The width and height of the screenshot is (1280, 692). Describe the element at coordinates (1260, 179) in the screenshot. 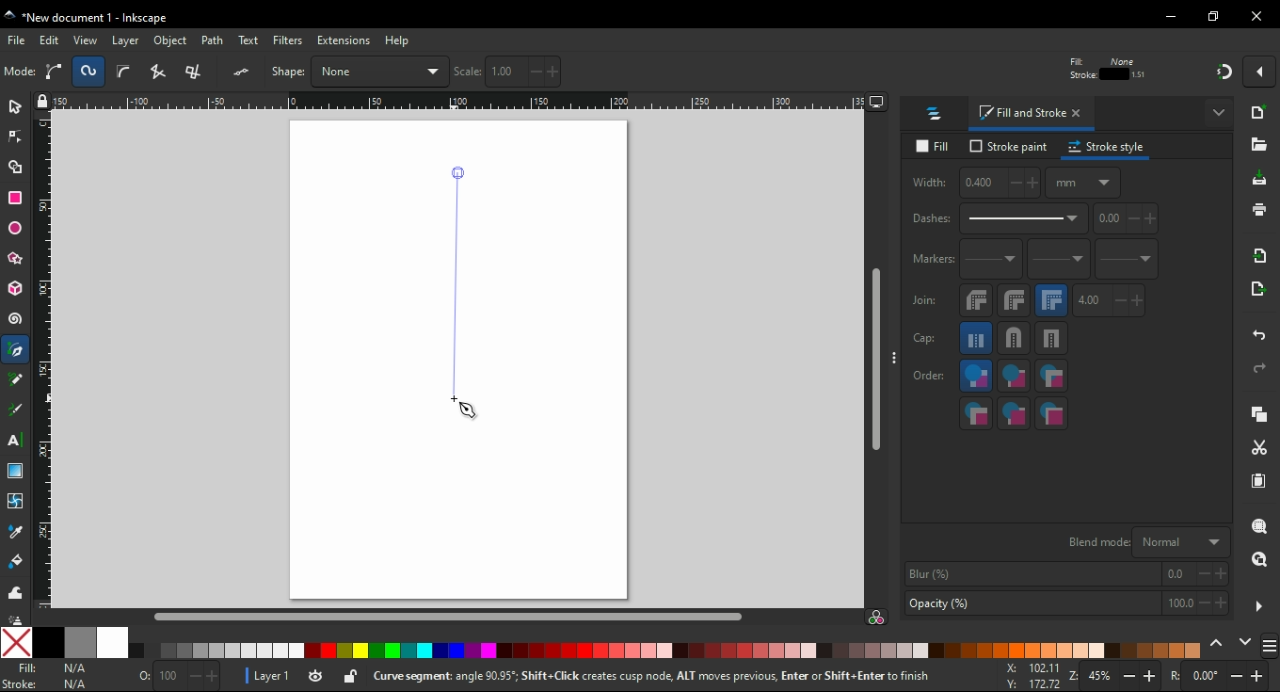

I see `save` at that location.